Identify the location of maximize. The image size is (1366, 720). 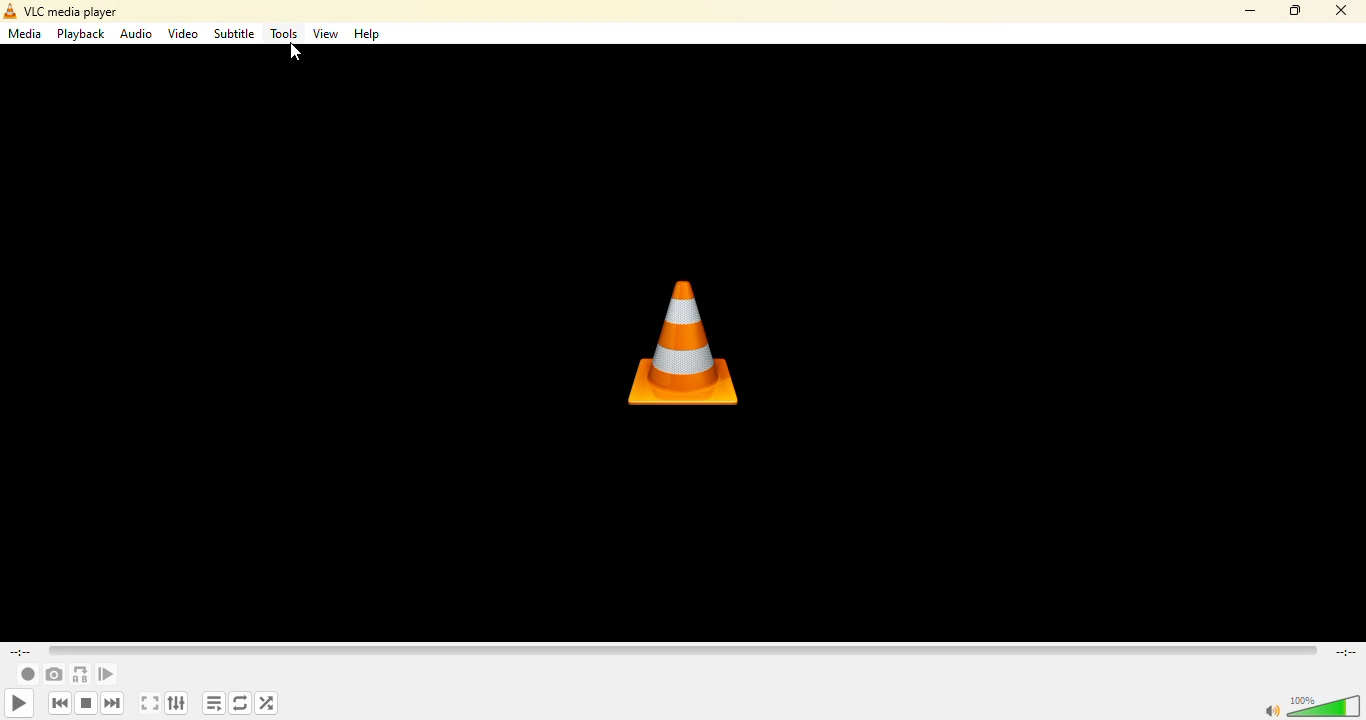
(1293, 9).